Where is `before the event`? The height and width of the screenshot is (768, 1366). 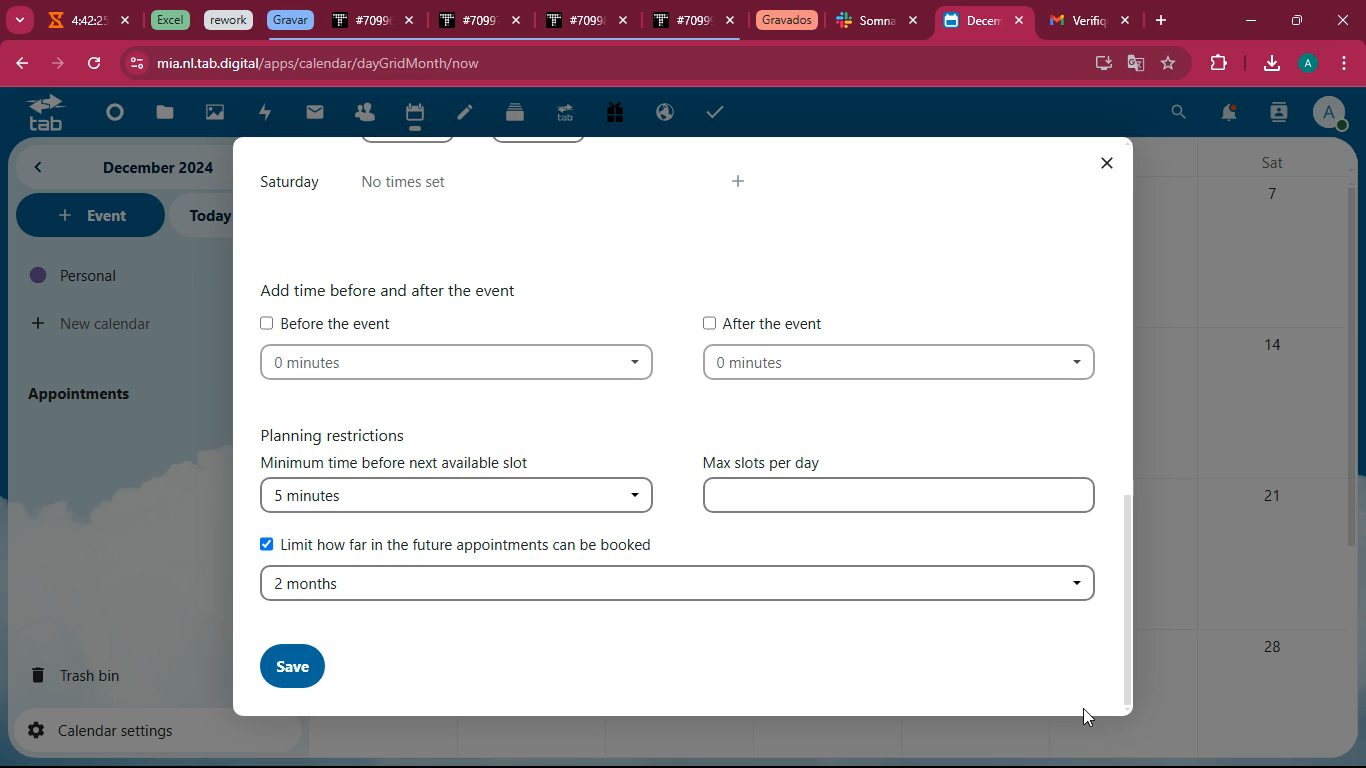
before the event is located at coordinates (330, 322).